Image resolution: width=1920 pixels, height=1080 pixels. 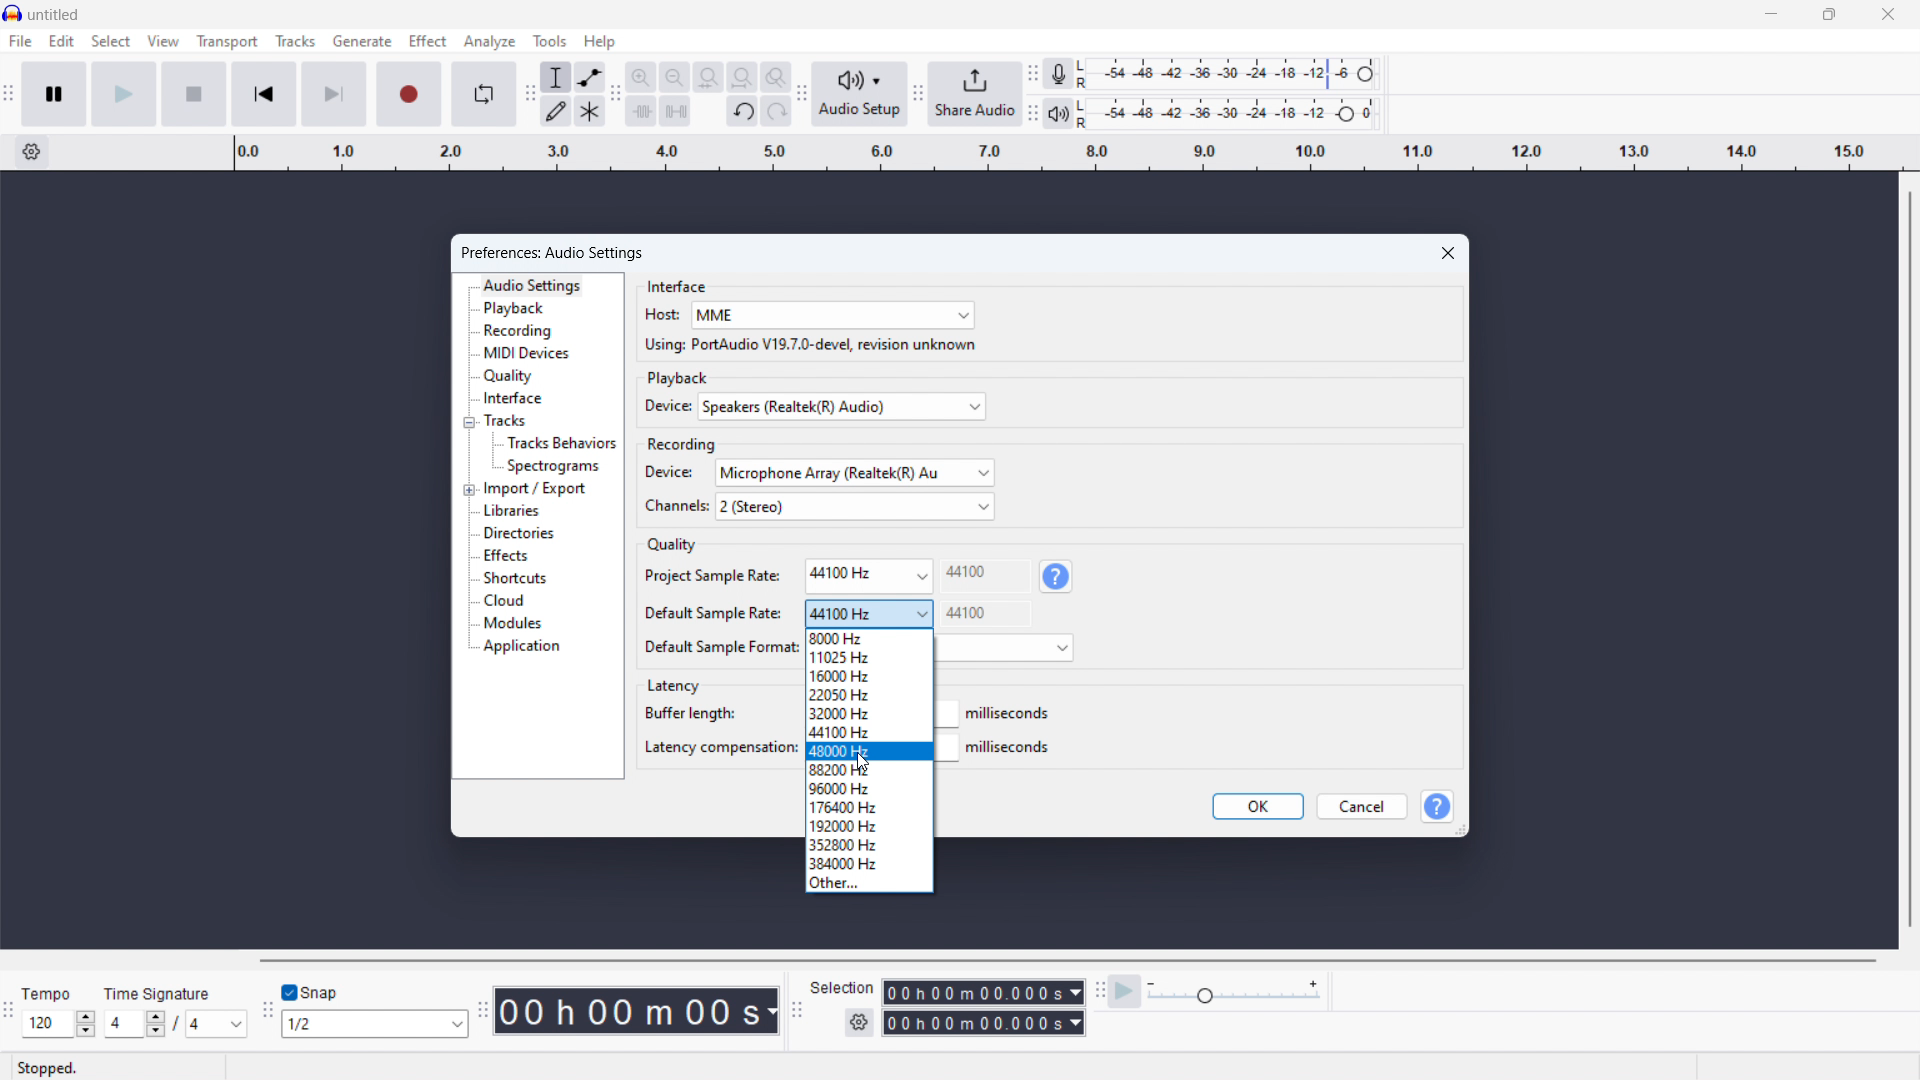 I want to click on tracks, so click(x=296, y=41).